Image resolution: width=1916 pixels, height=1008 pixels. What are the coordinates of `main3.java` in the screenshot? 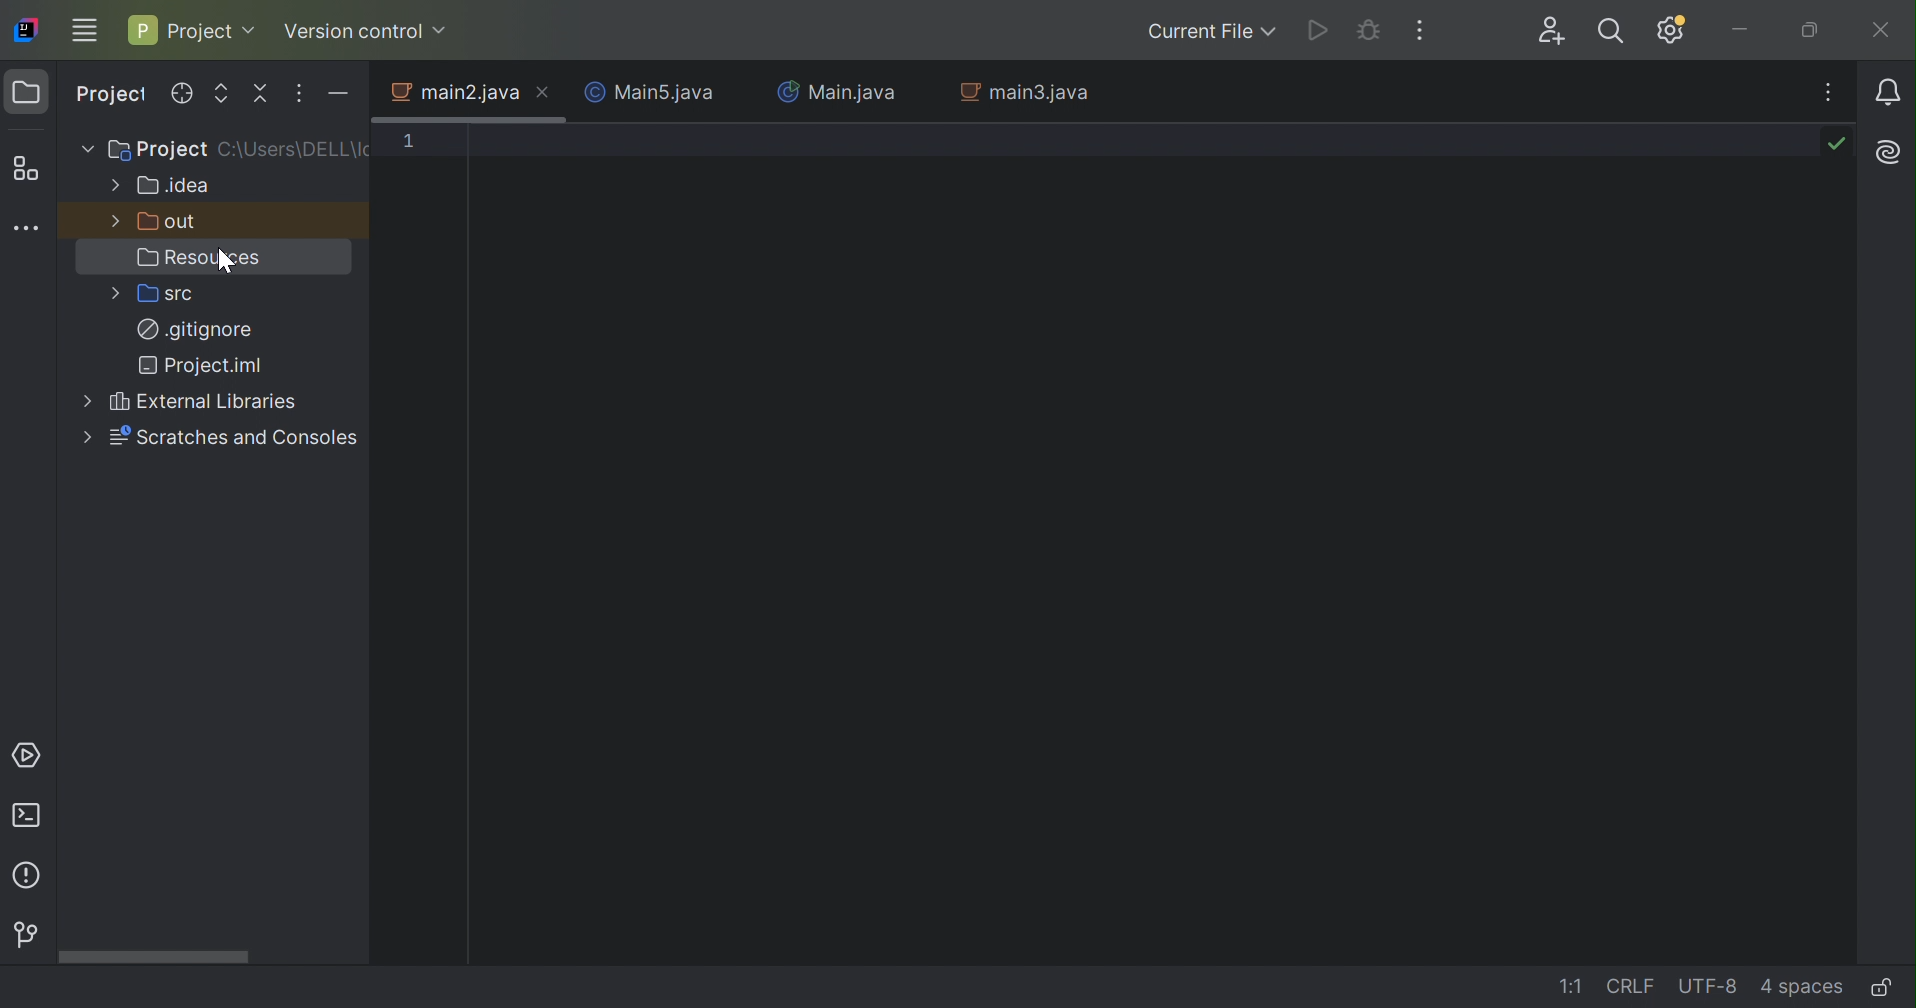 It's located at (1025, 93).